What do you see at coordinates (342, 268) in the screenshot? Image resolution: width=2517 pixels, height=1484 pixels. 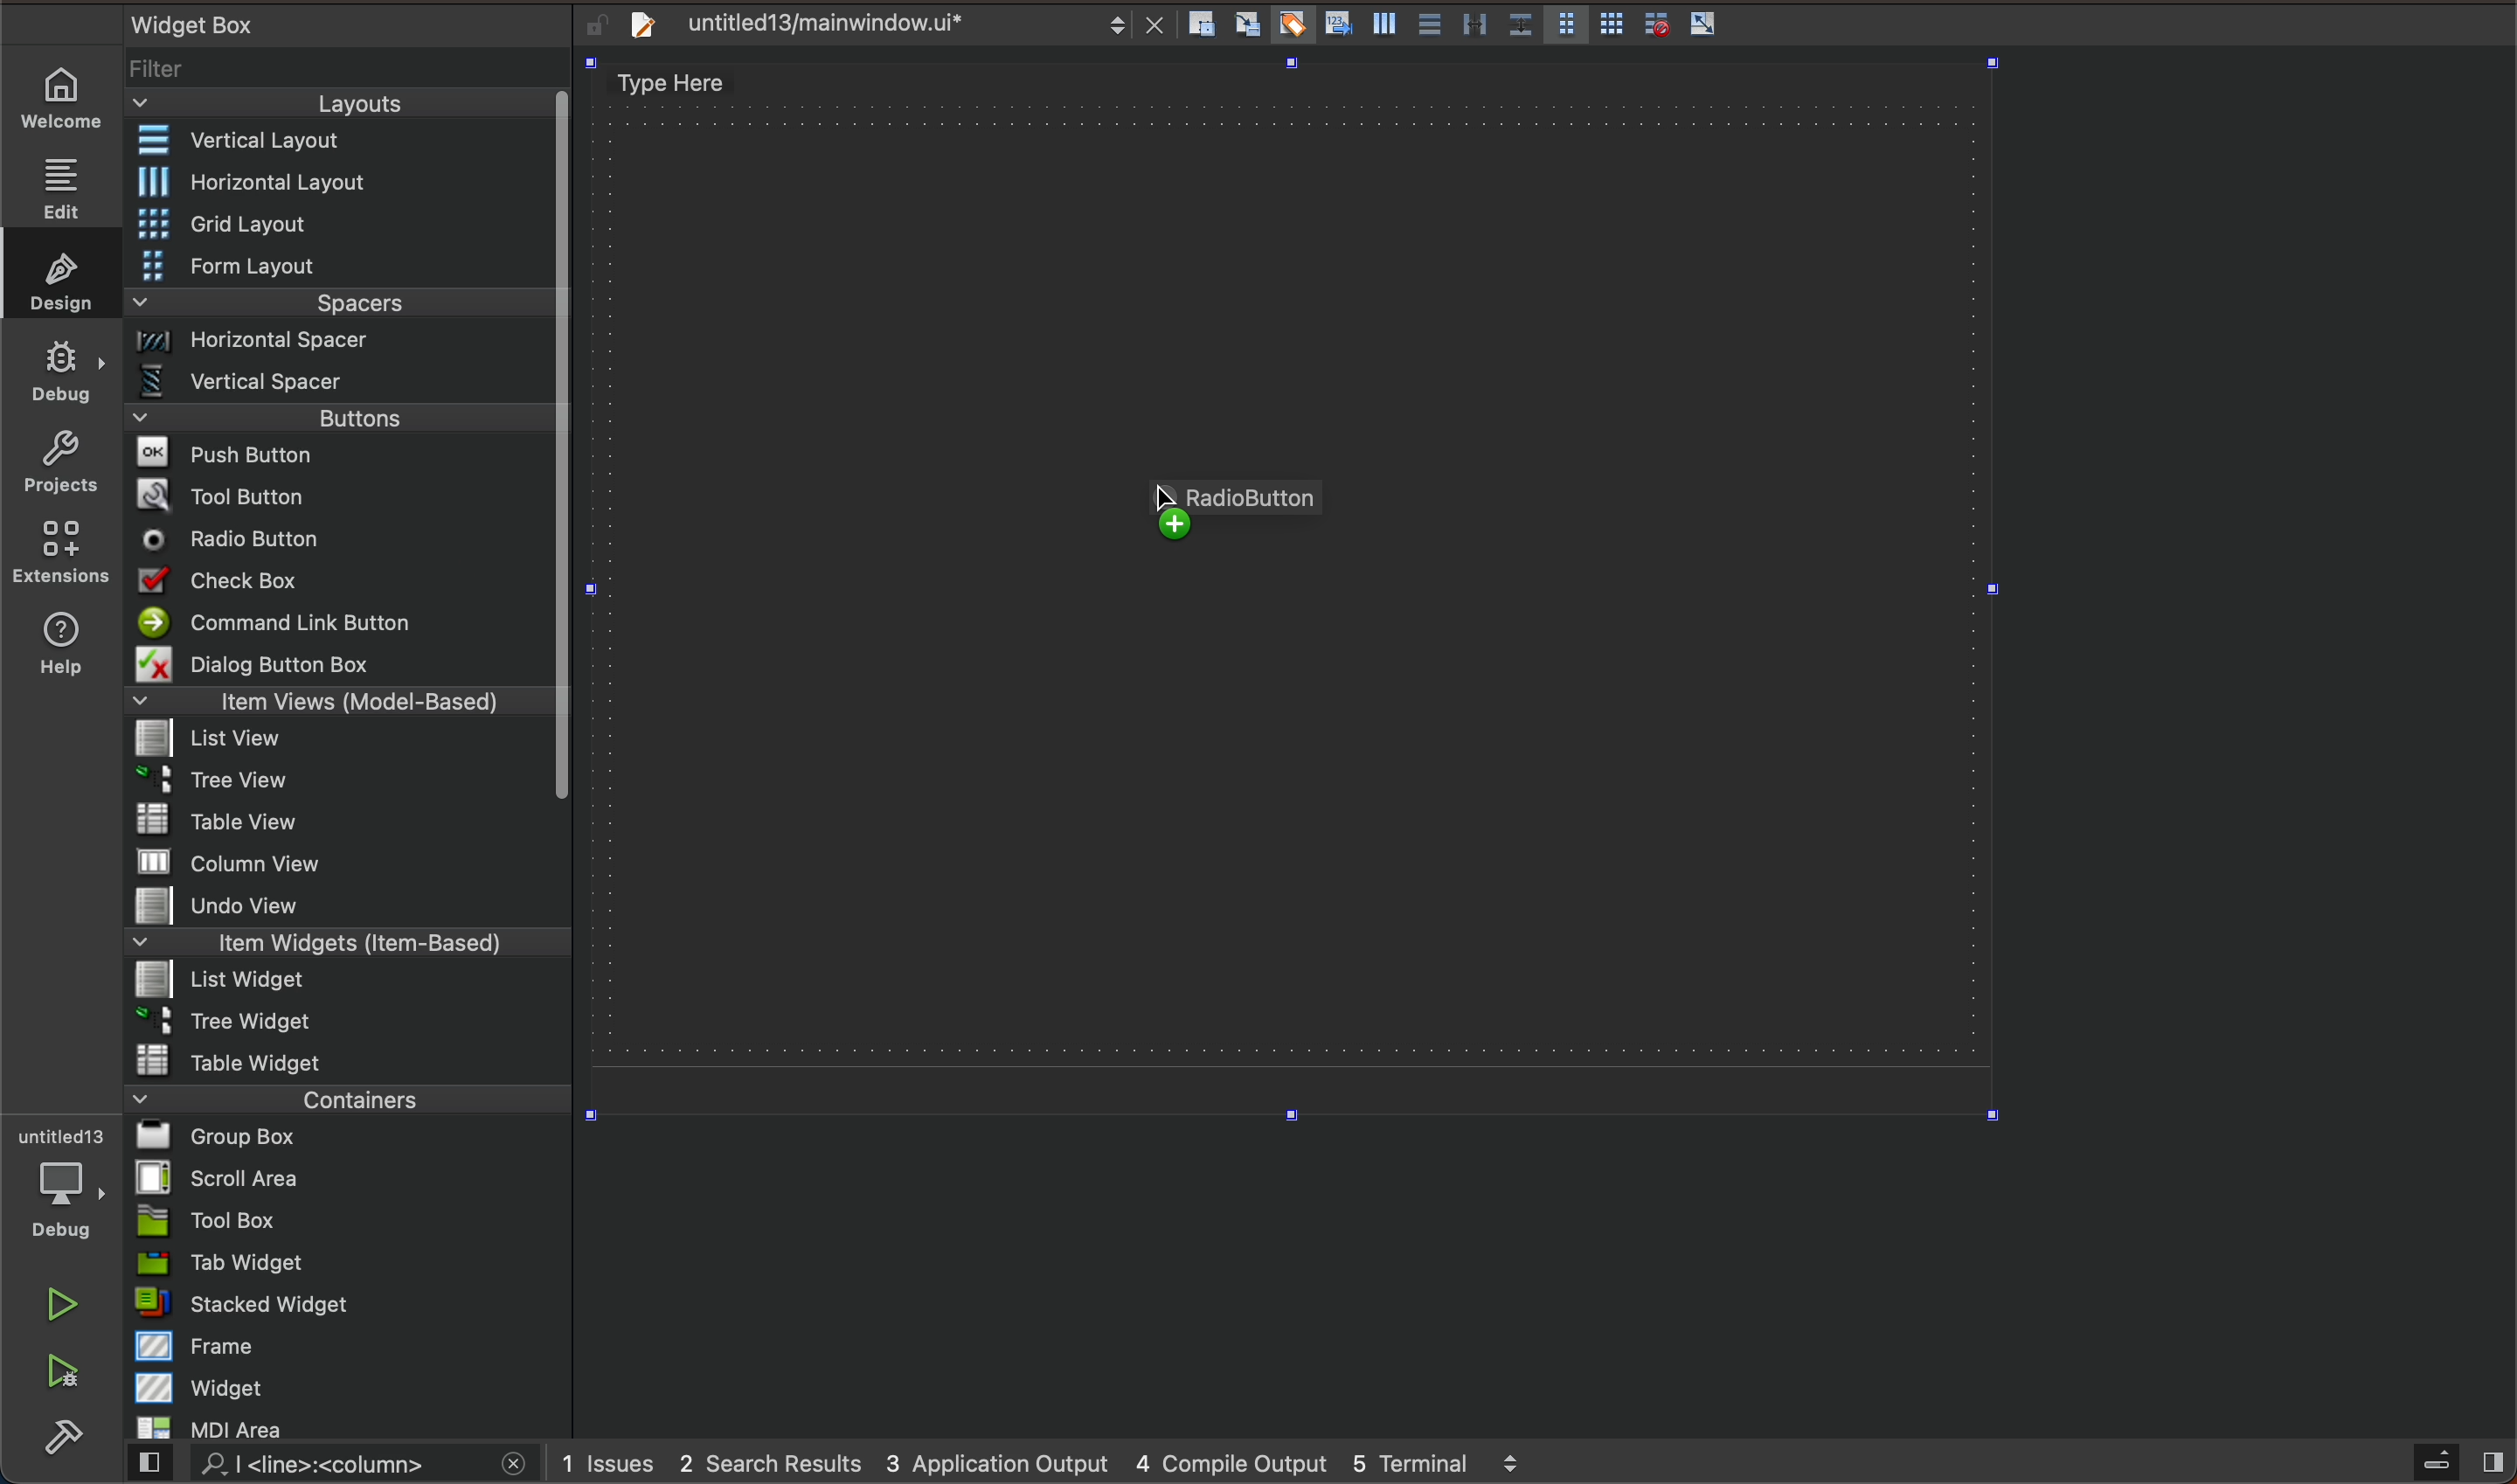 I see `` at bounding box center [342, 268].